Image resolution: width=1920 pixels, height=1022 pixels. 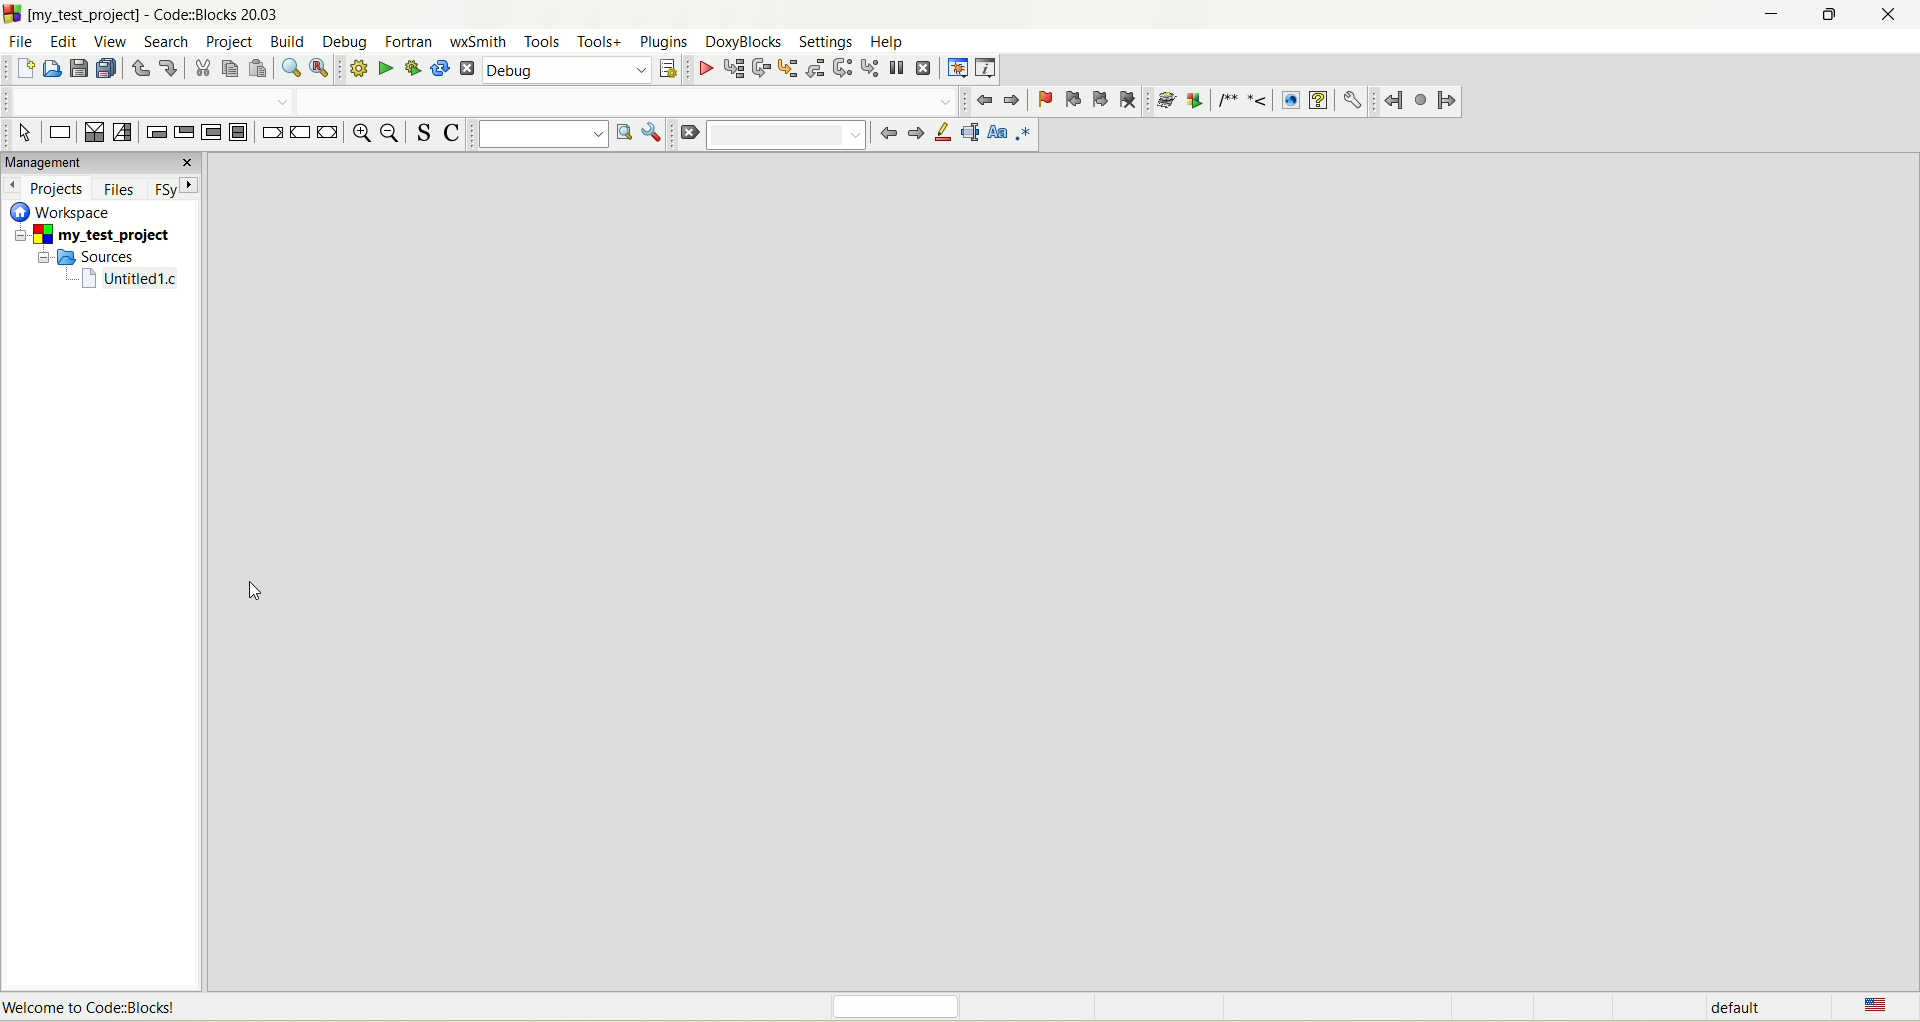 What do you see at coordinates (887, 42) in the screenshot?
I see `help` at bounding box center [887, 42].